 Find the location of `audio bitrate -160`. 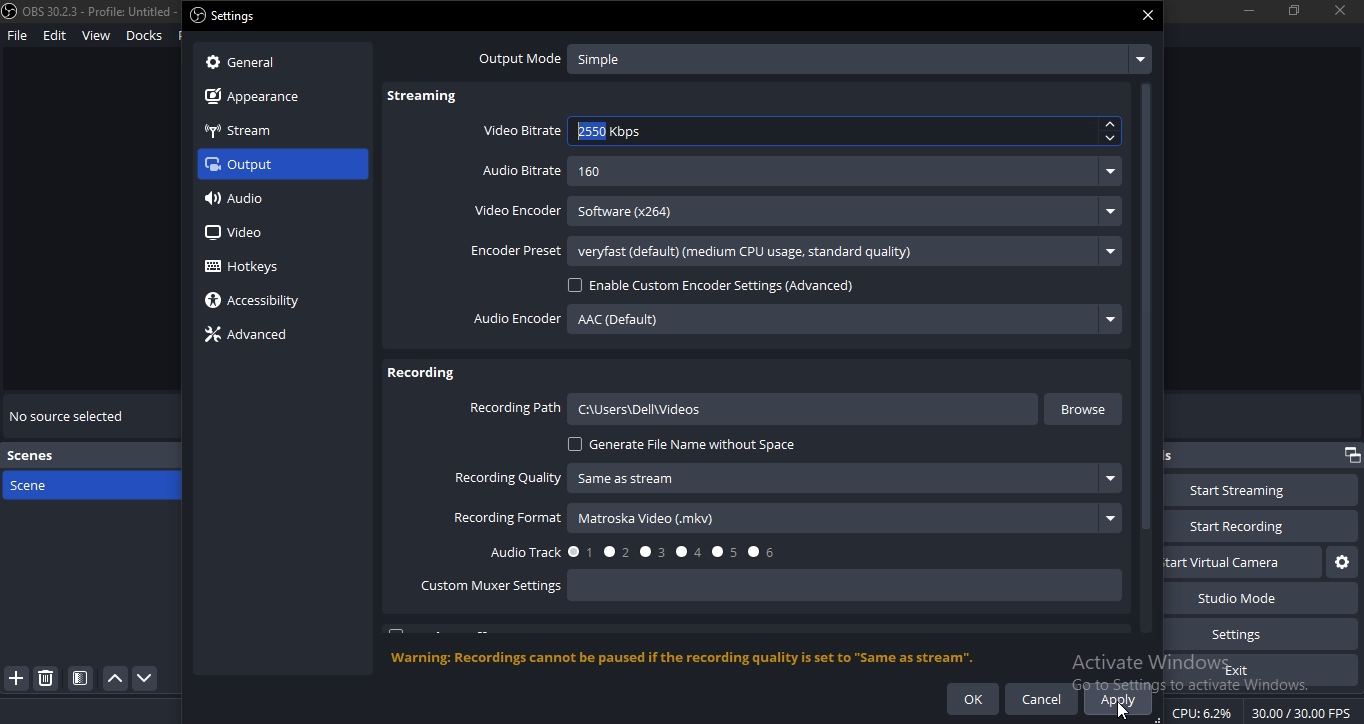

audio bitrate -160 is located at coordinates (520, 167).